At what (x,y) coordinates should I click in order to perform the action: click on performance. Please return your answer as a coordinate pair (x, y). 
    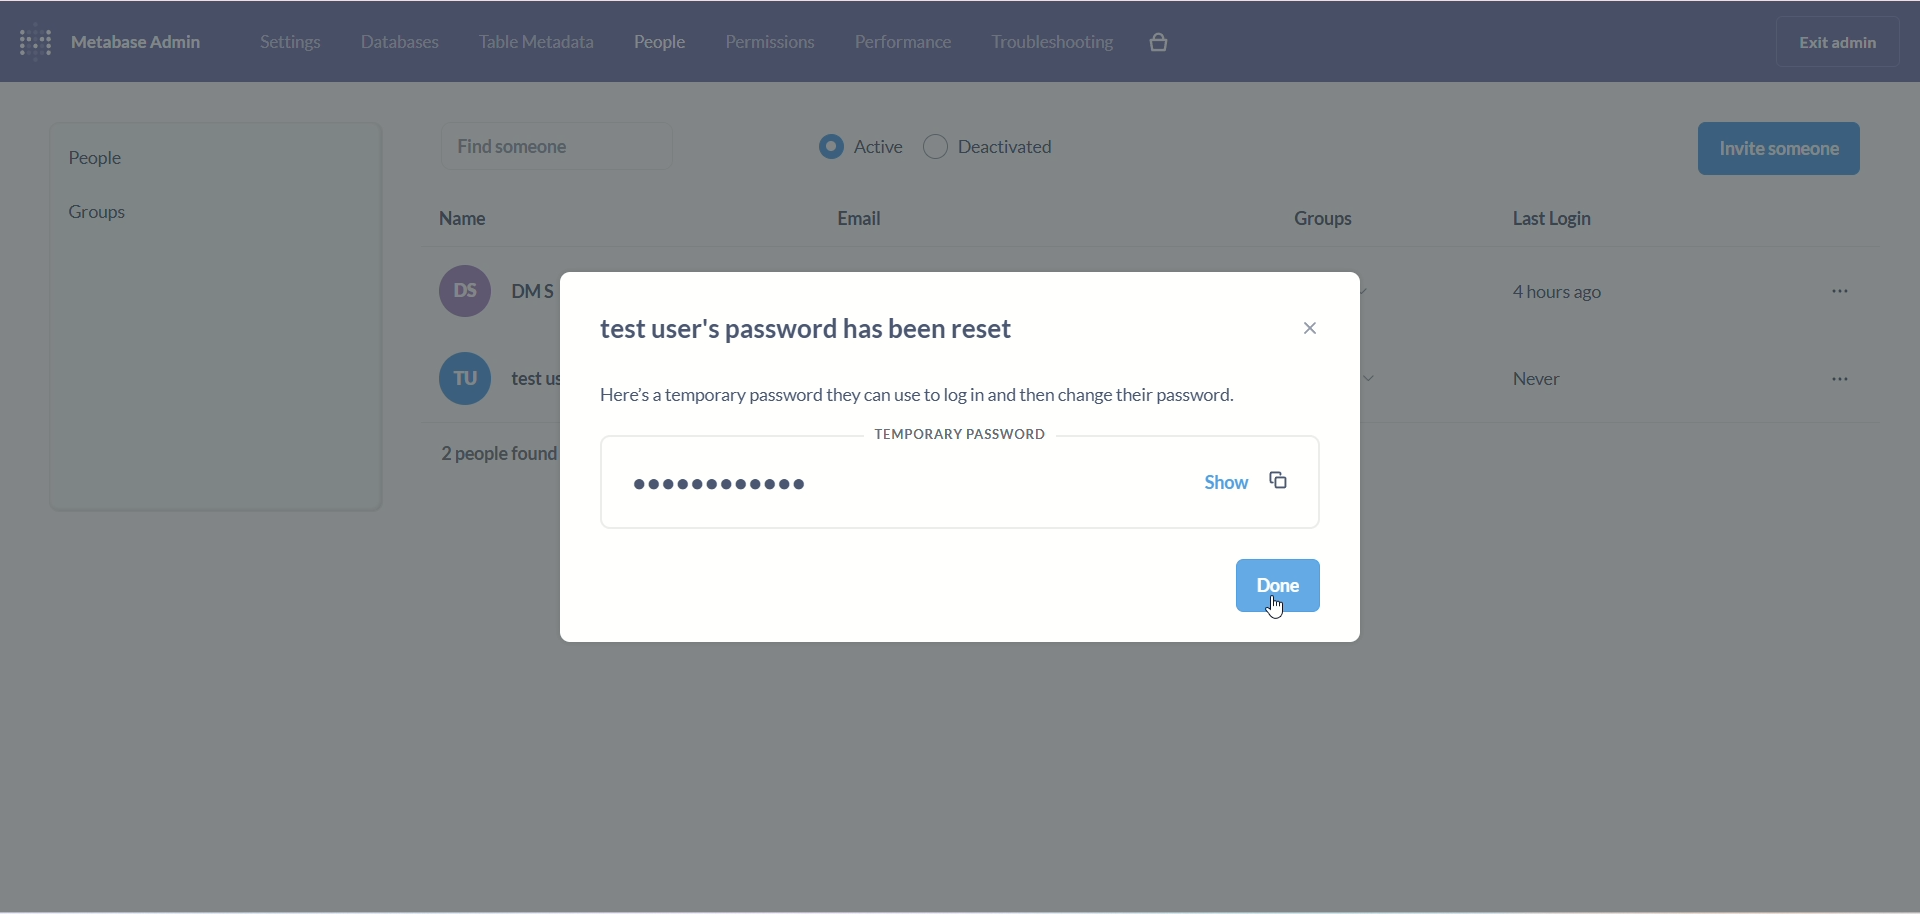
    Looking at the image, I should click on (907, 45).